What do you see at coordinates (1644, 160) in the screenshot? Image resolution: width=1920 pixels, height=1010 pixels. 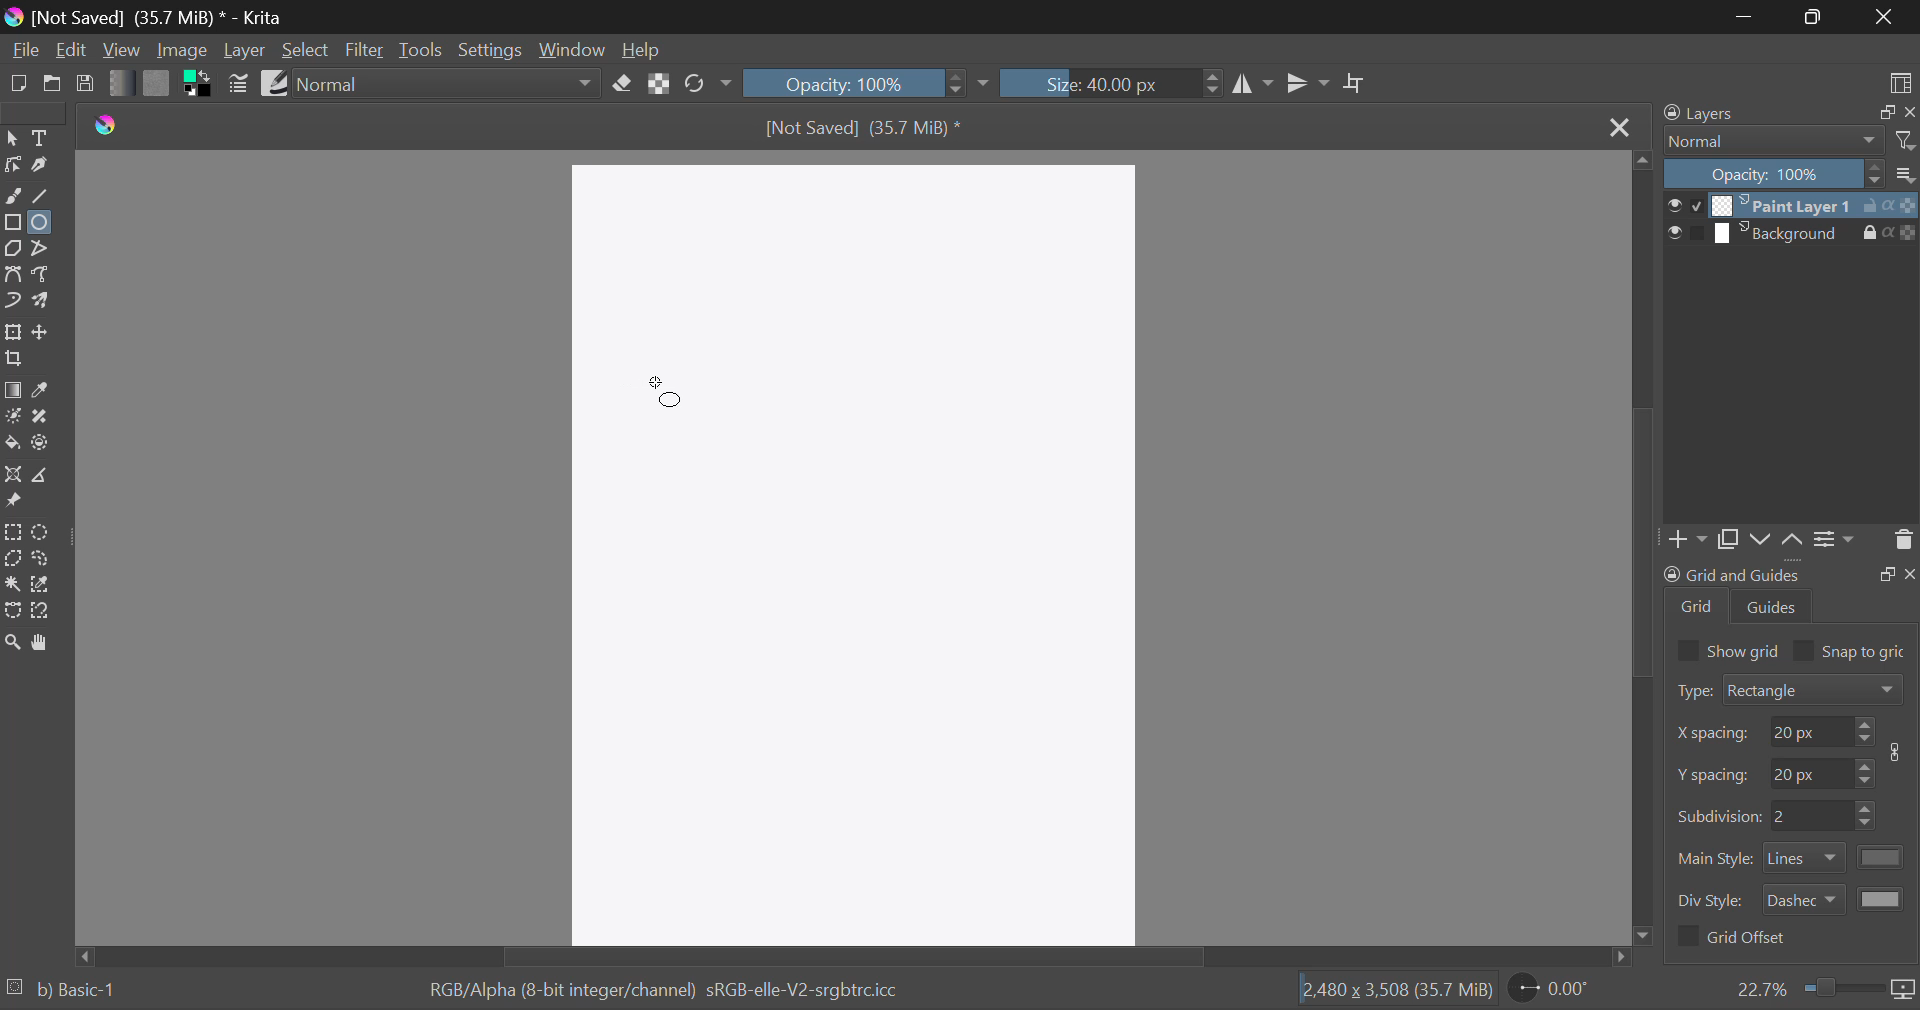 I see `move top` at bounding box center [1644, 160].